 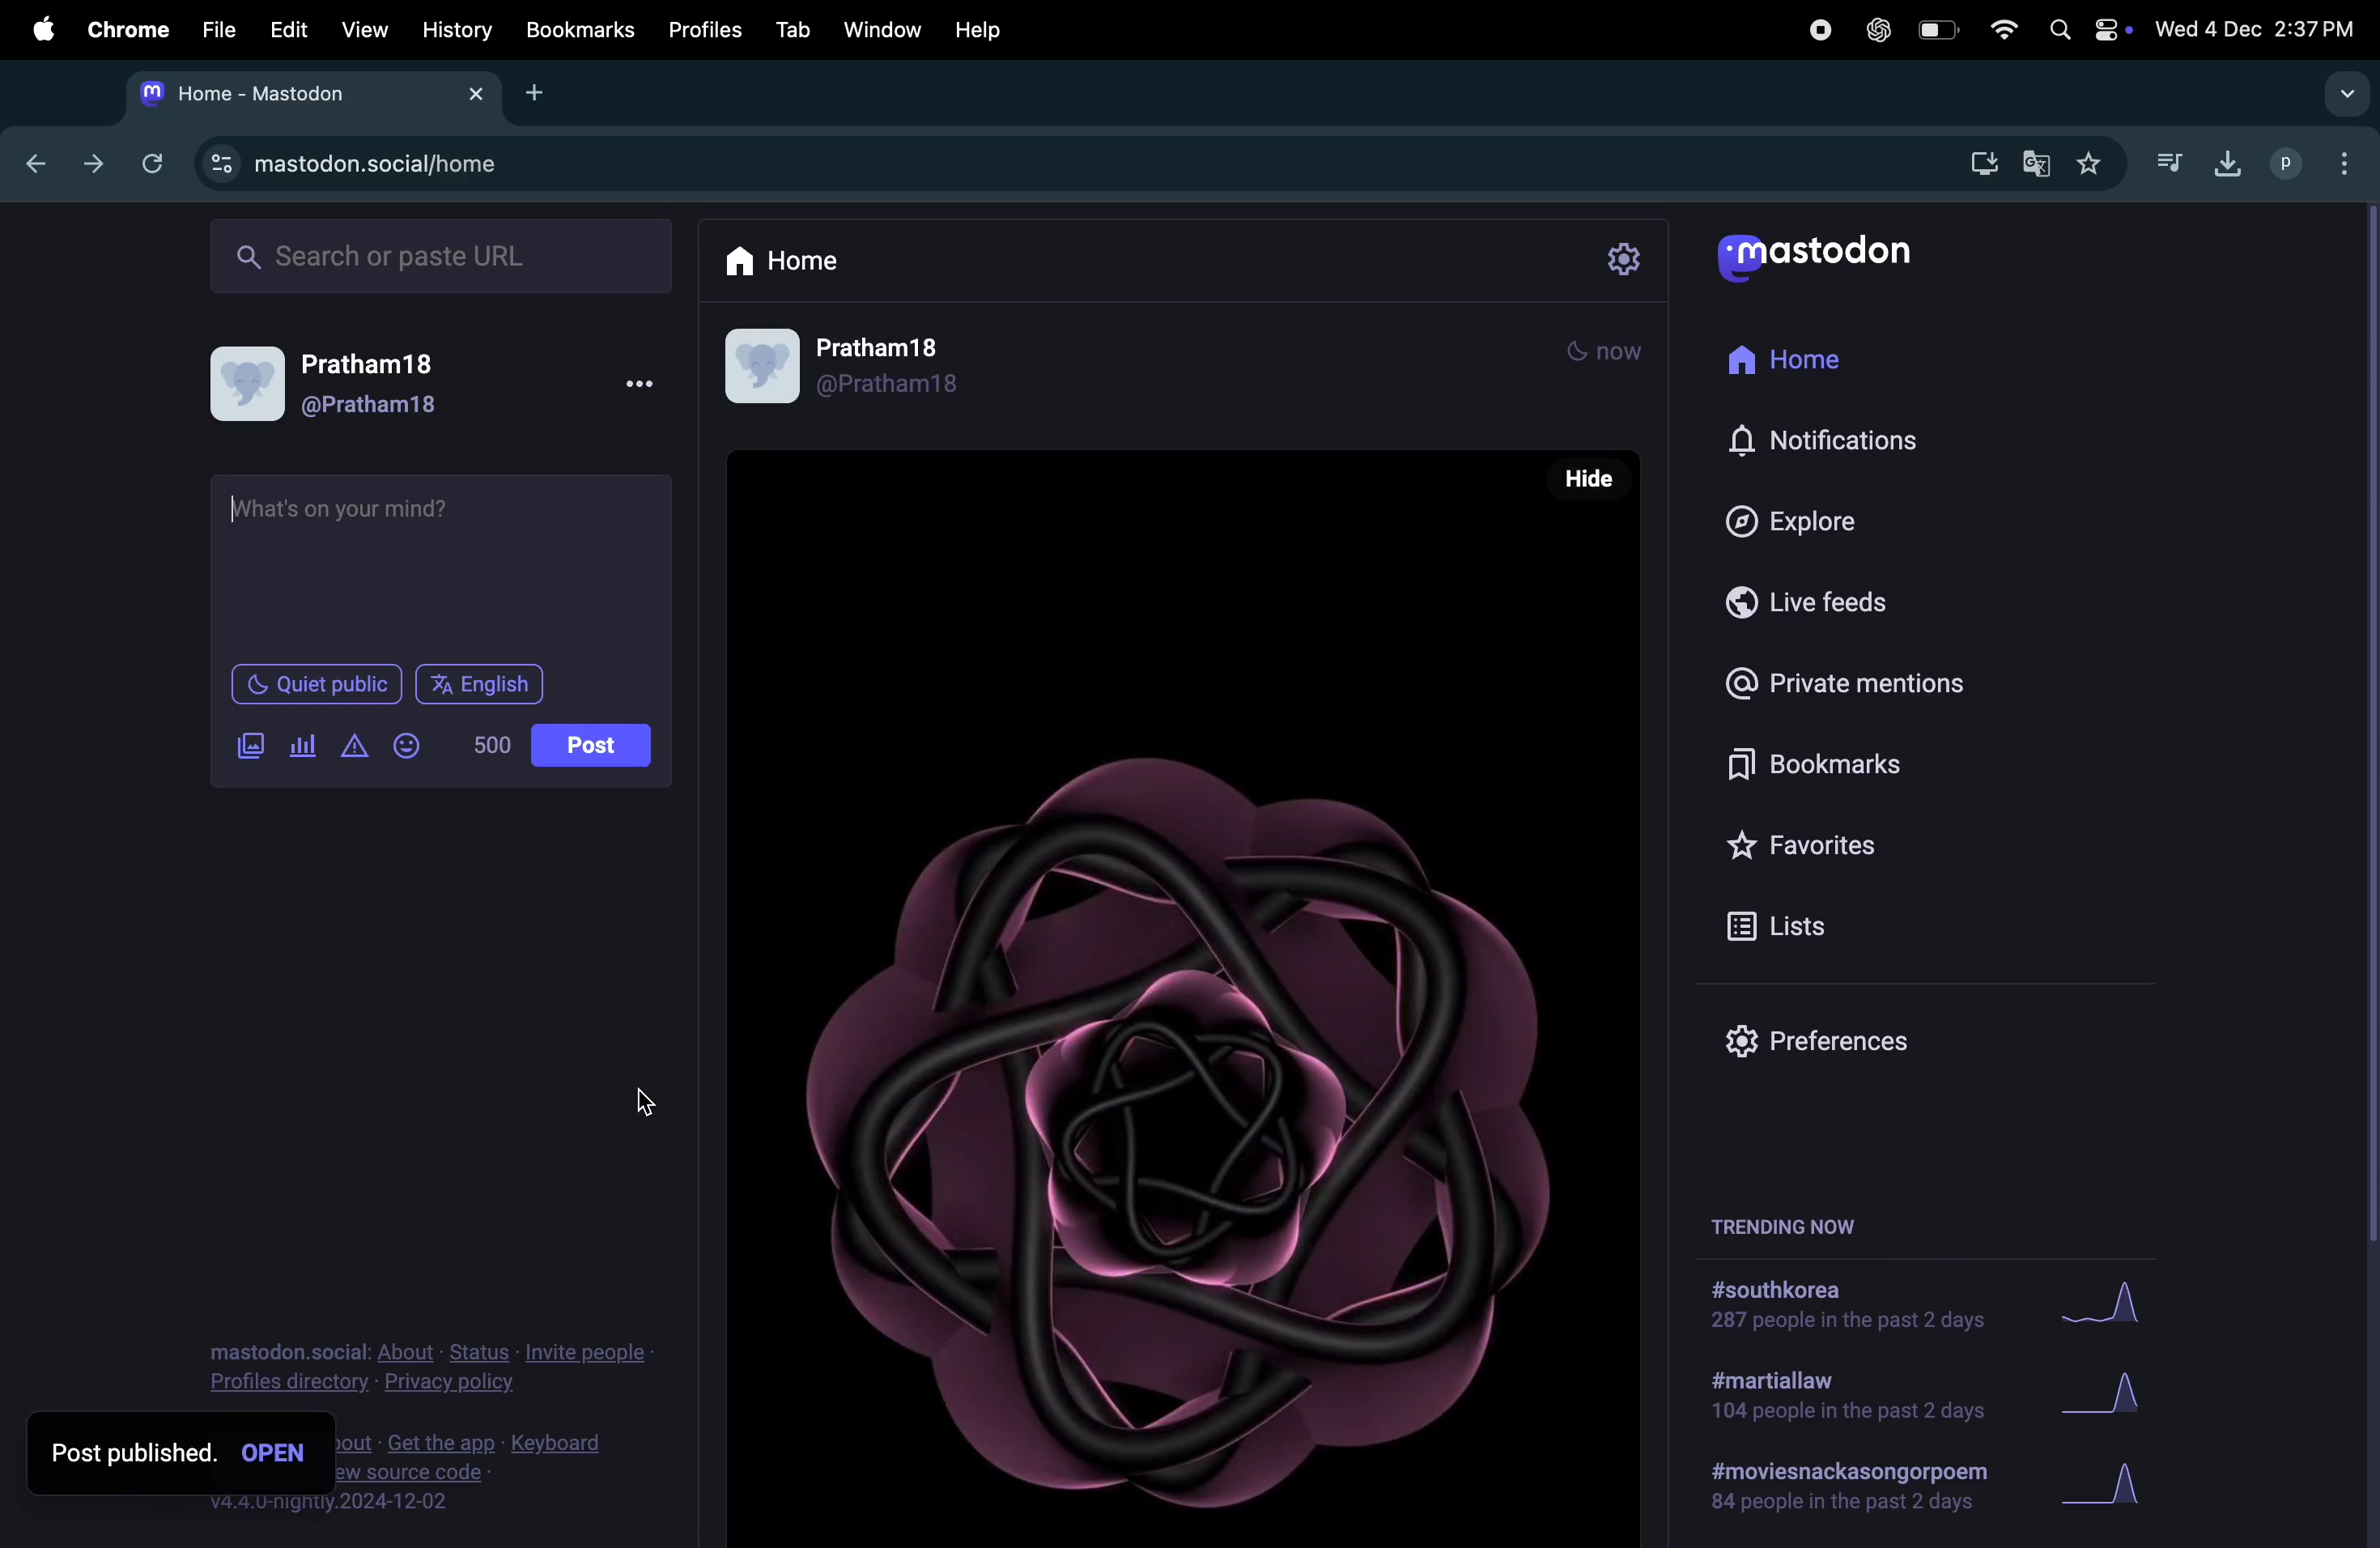 I want to click on #moviessnackand poem, so click(x=1858, y=1483).